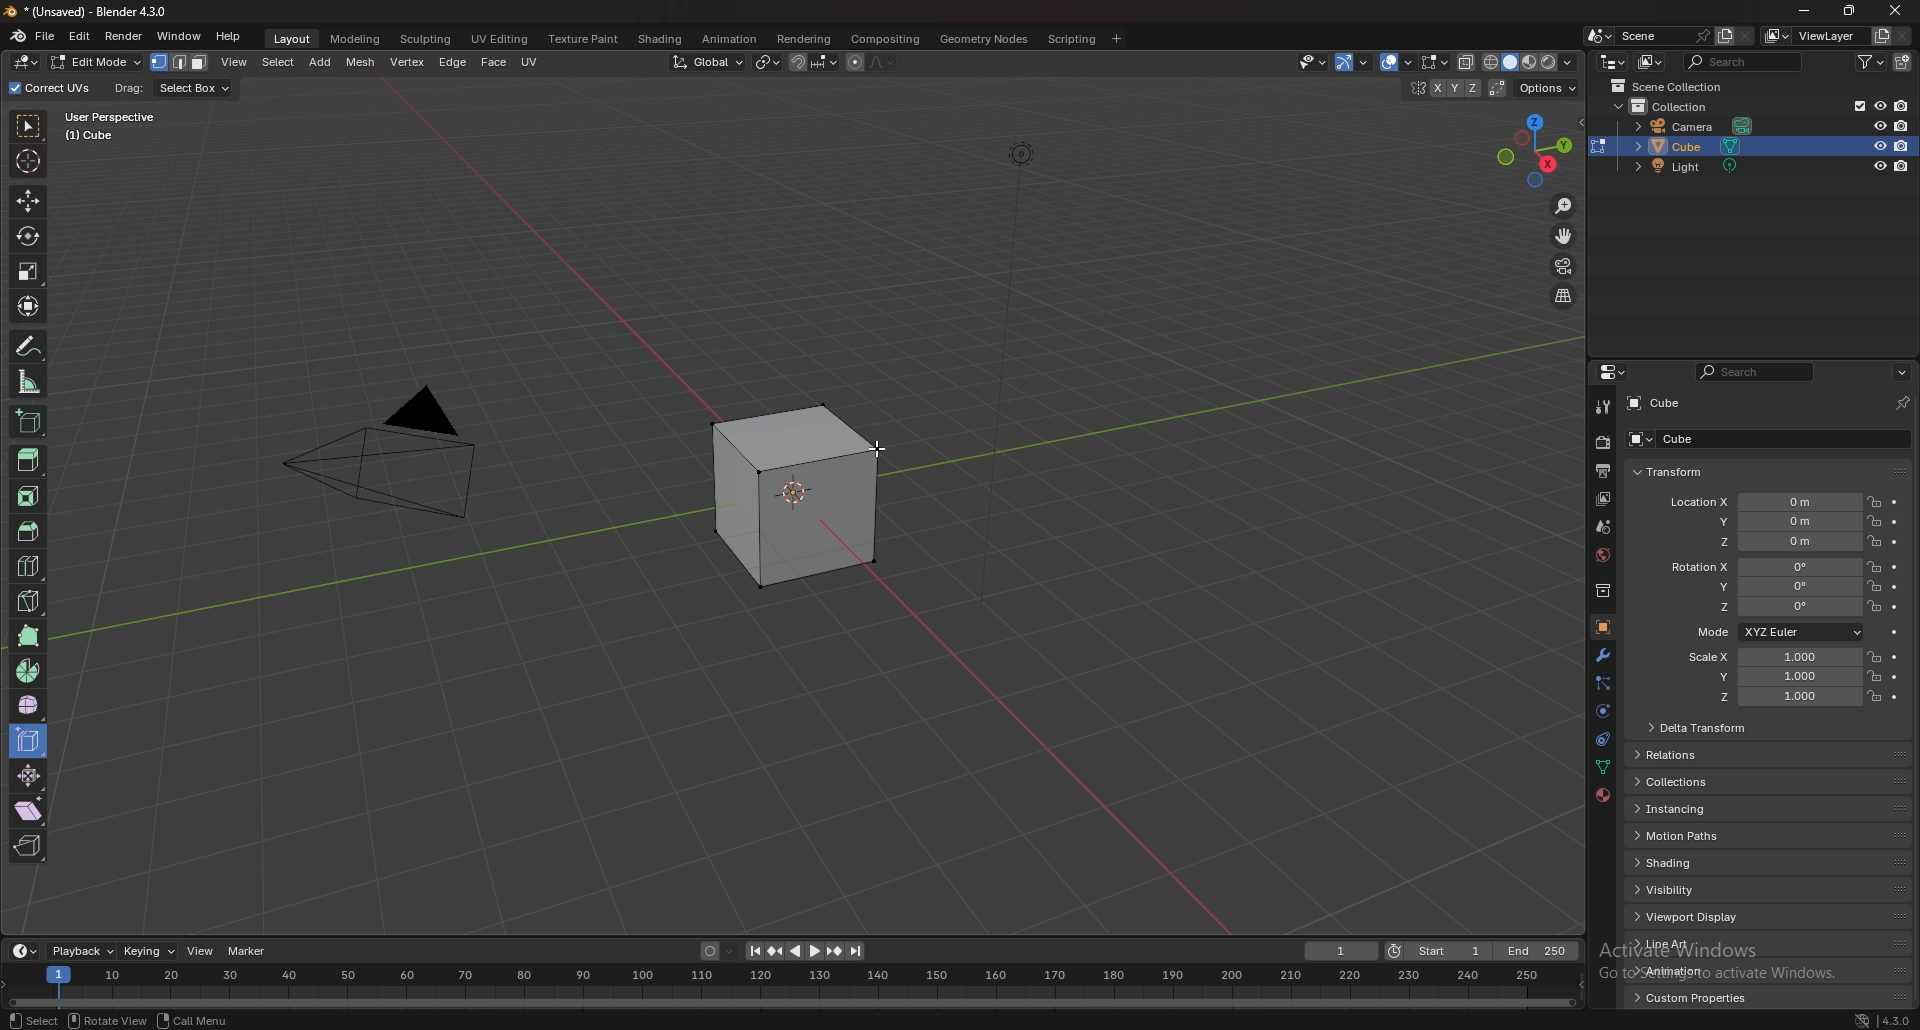 The height and width of the screenshot is (1030, 1920). What do you see at coordinates (856, 63) in the screenshot?
I see `proportional editing object` at bounding box center [856, 63].